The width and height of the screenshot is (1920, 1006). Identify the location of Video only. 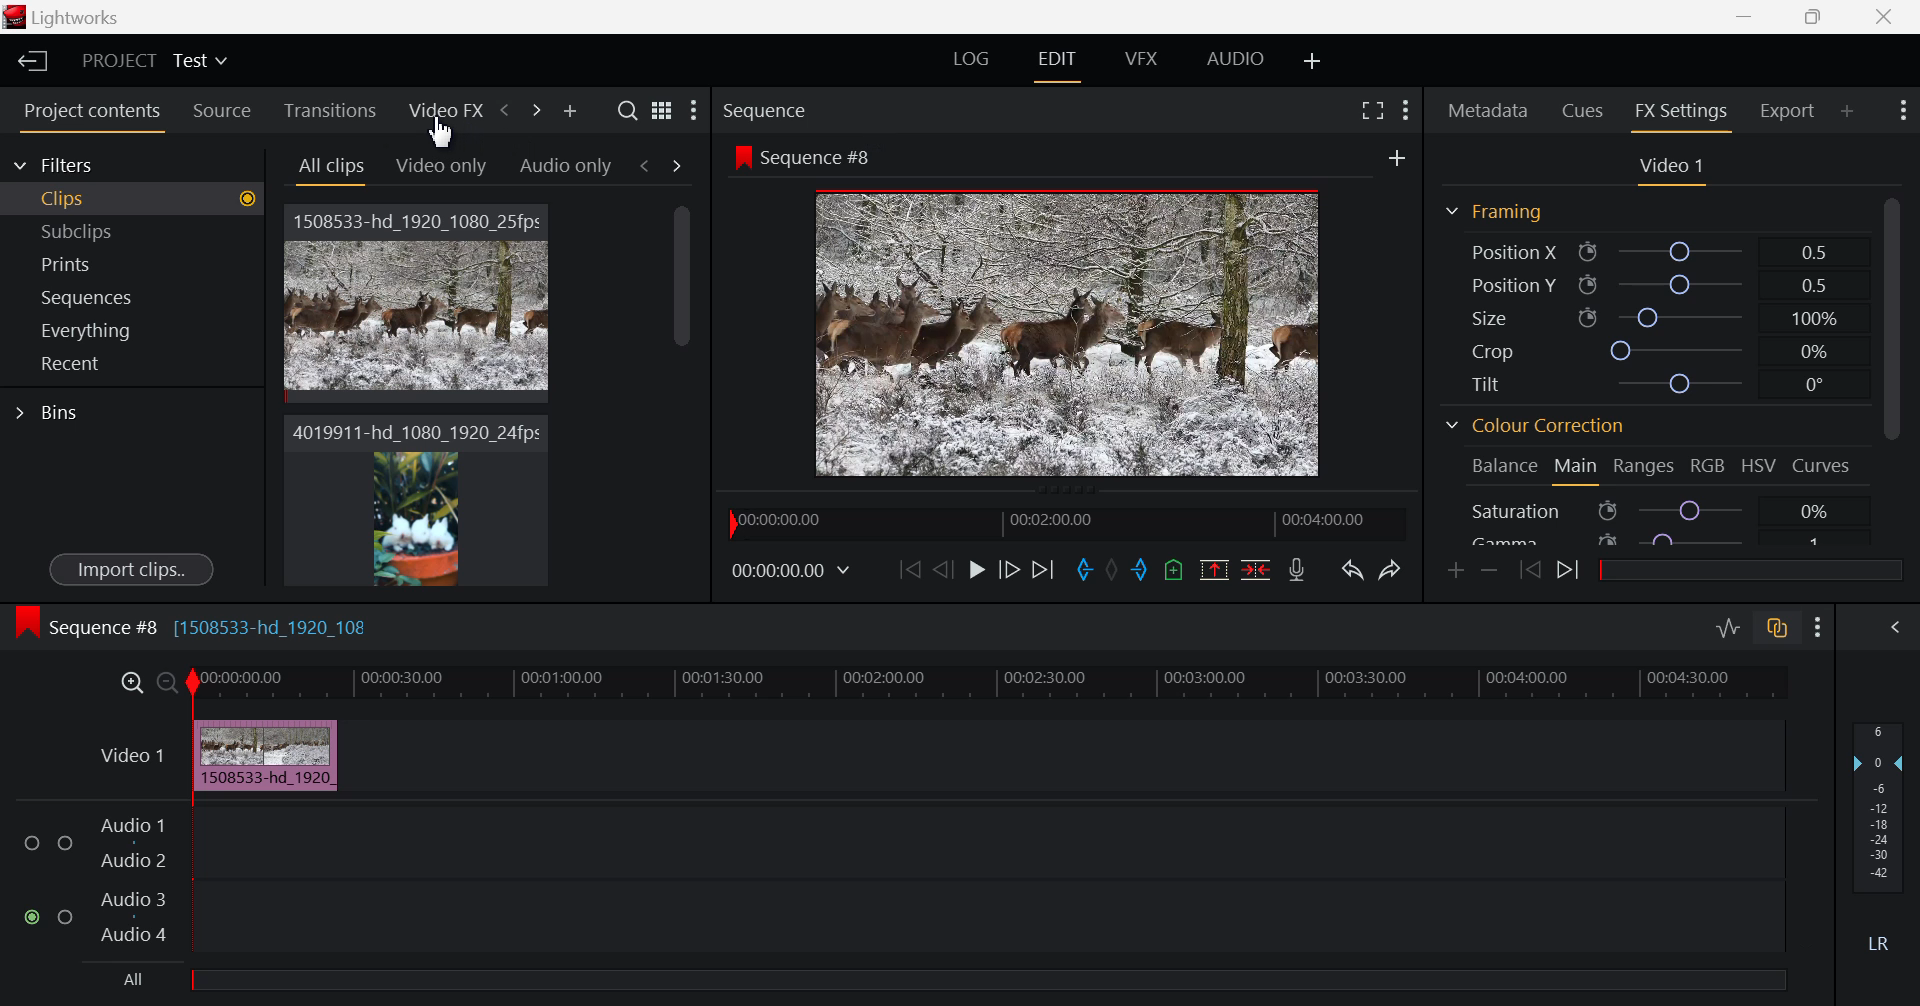
(440, 166).